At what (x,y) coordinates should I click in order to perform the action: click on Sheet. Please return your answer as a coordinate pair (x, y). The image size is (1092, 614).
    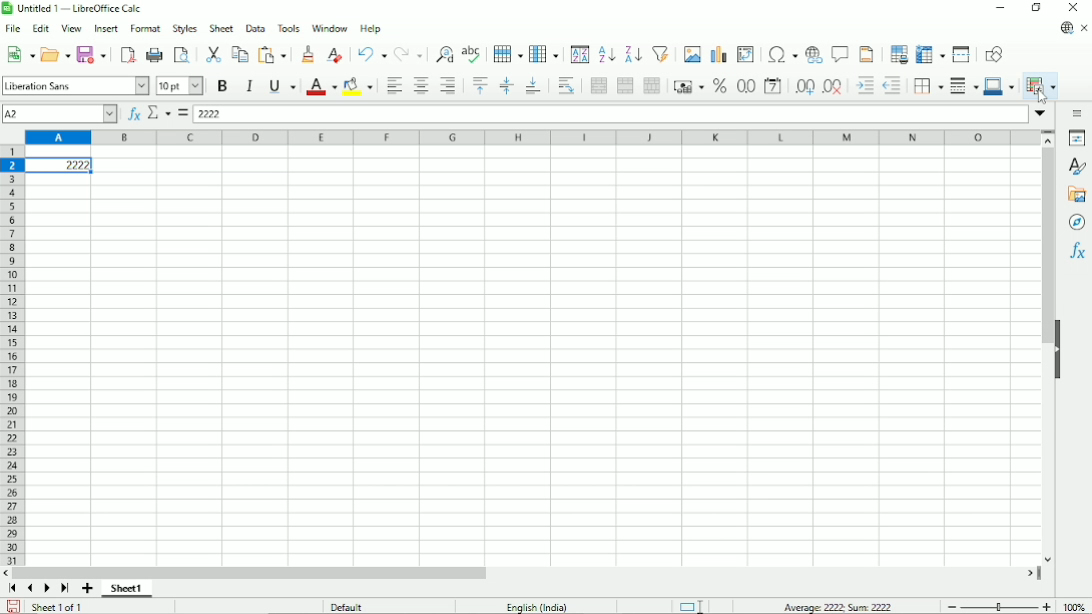
    Looking at the image, I should click on (221, 28).